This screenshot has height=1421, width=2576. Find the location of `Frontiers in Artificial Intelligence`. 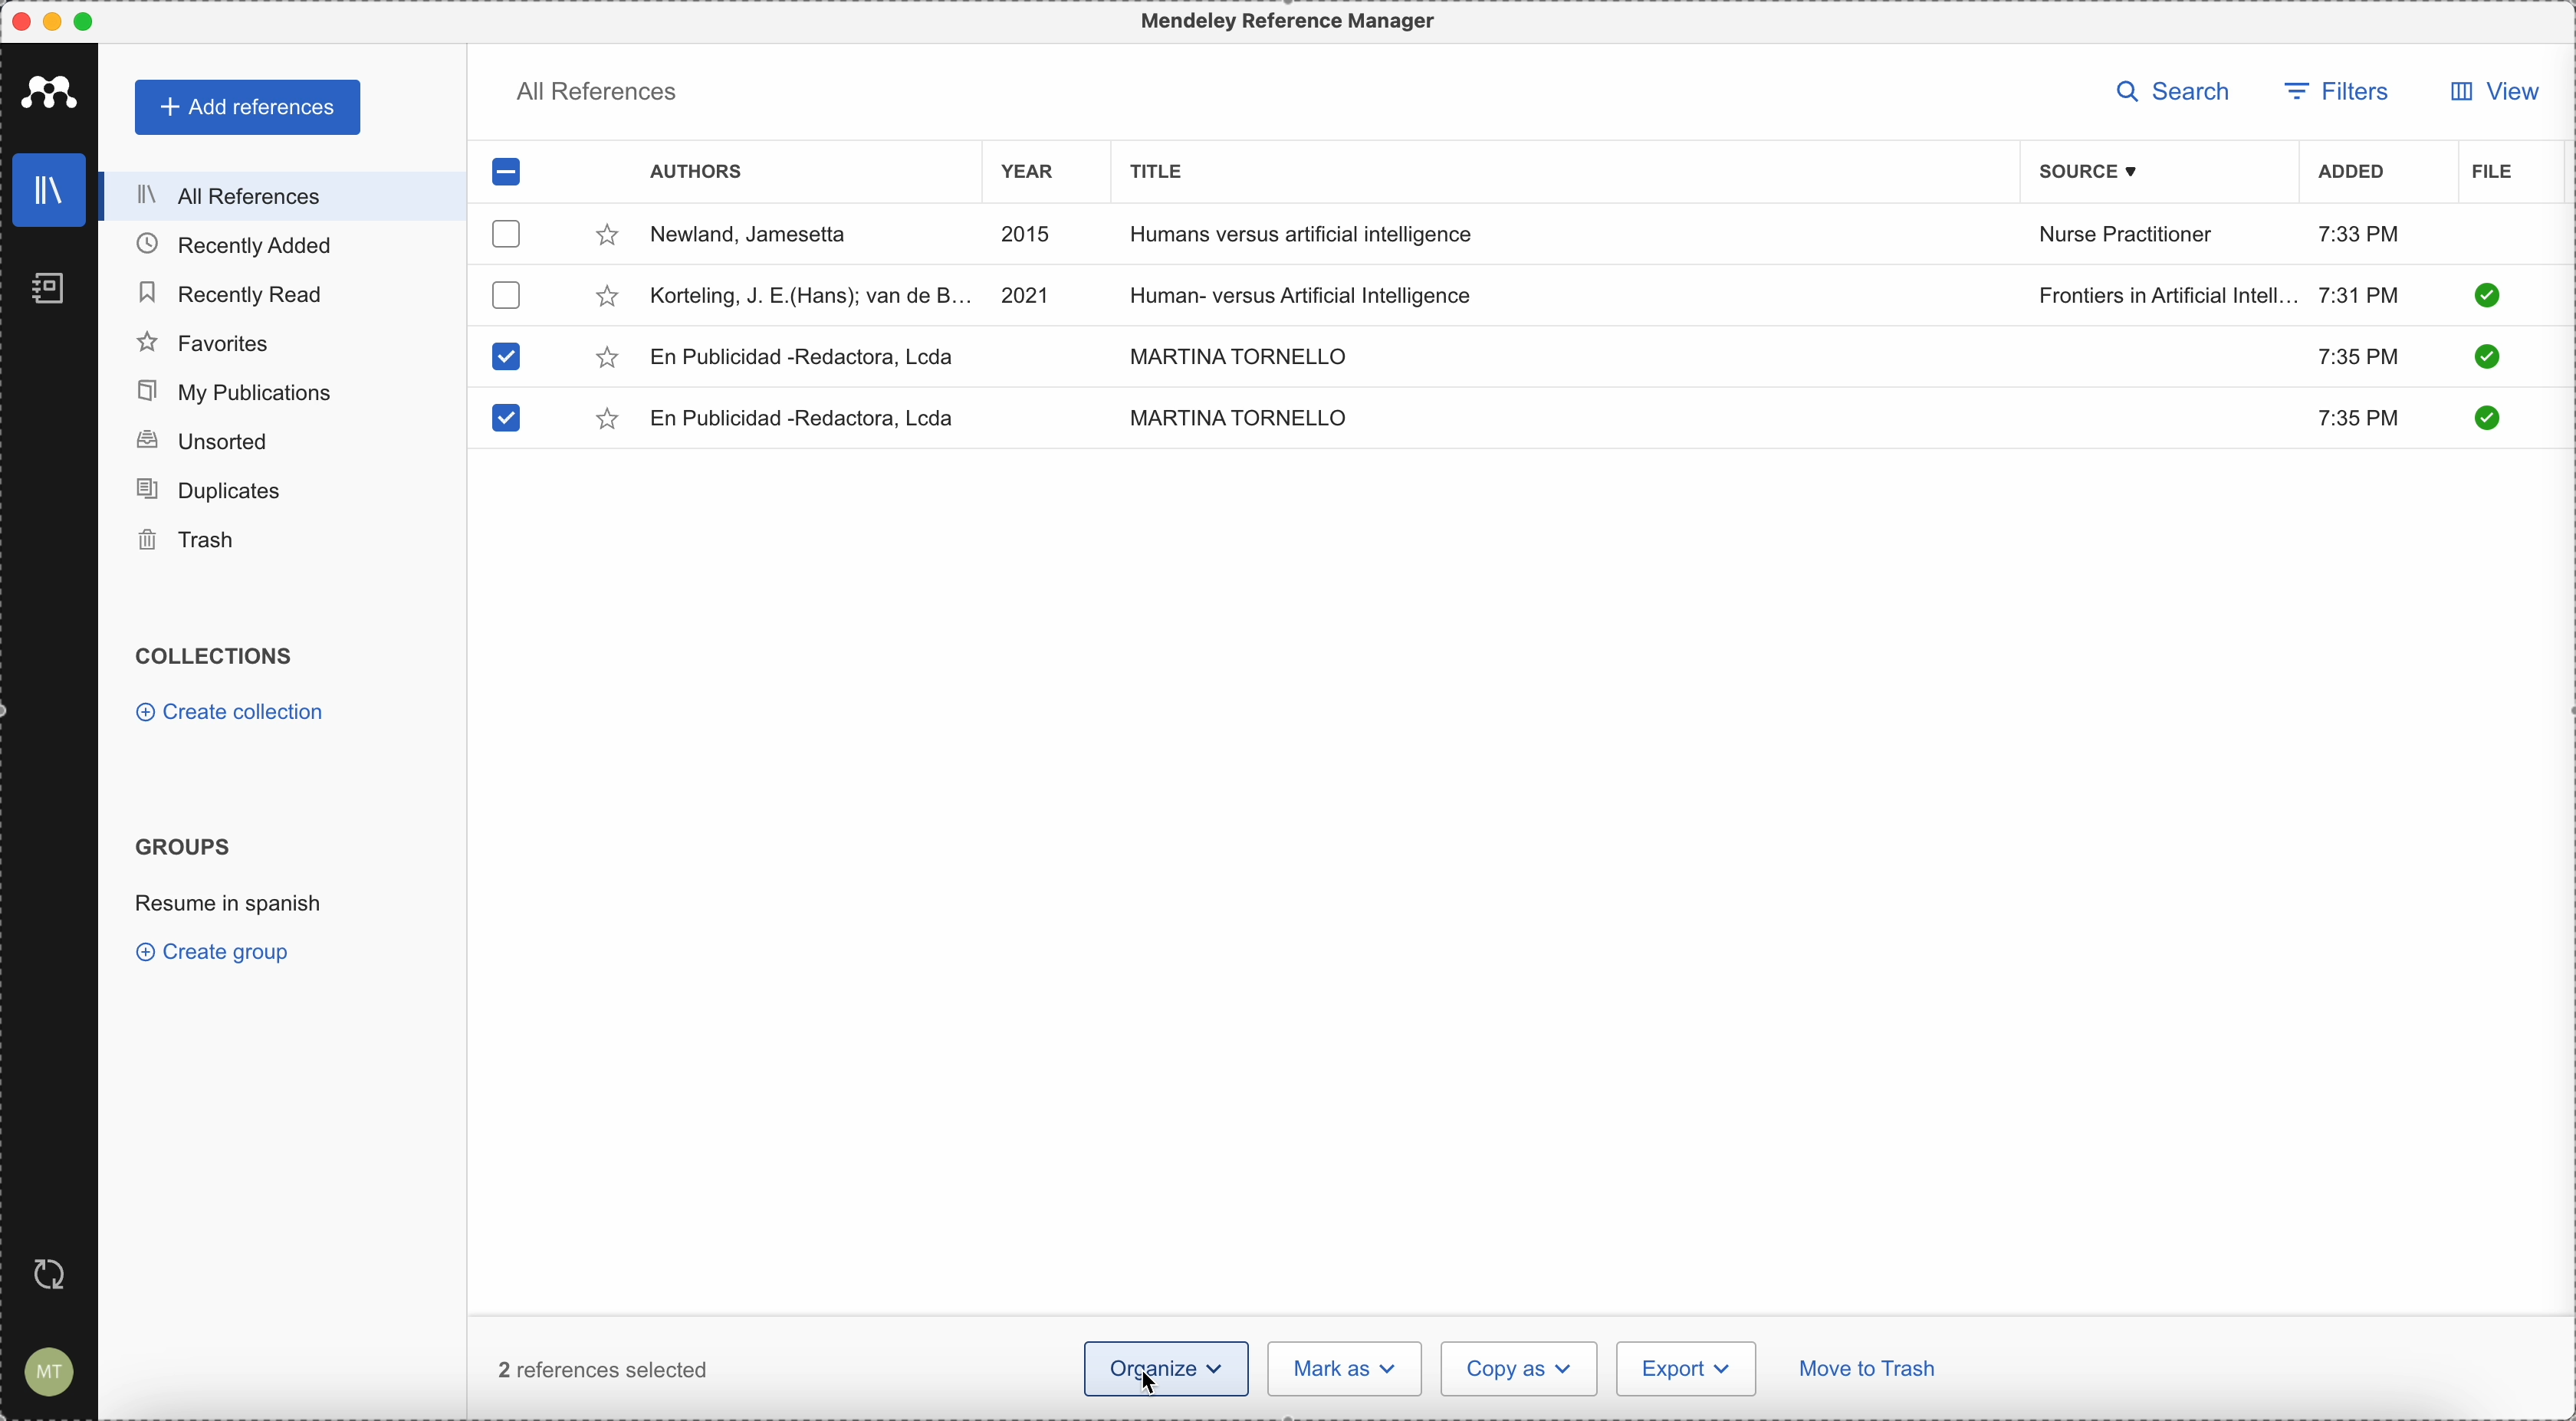

Frontiers in Artificial Intelligence is located at coordinates (2167, 295).